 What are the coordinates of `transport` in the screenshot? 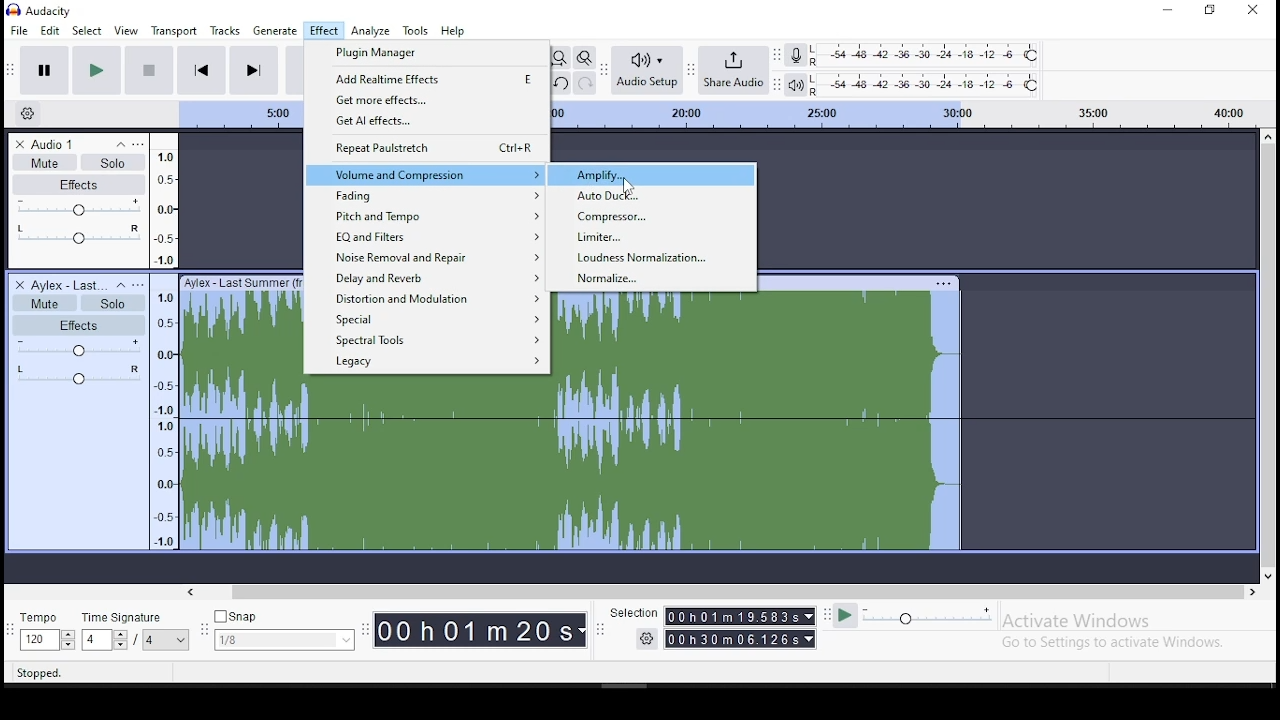 It's located at (178, 29).